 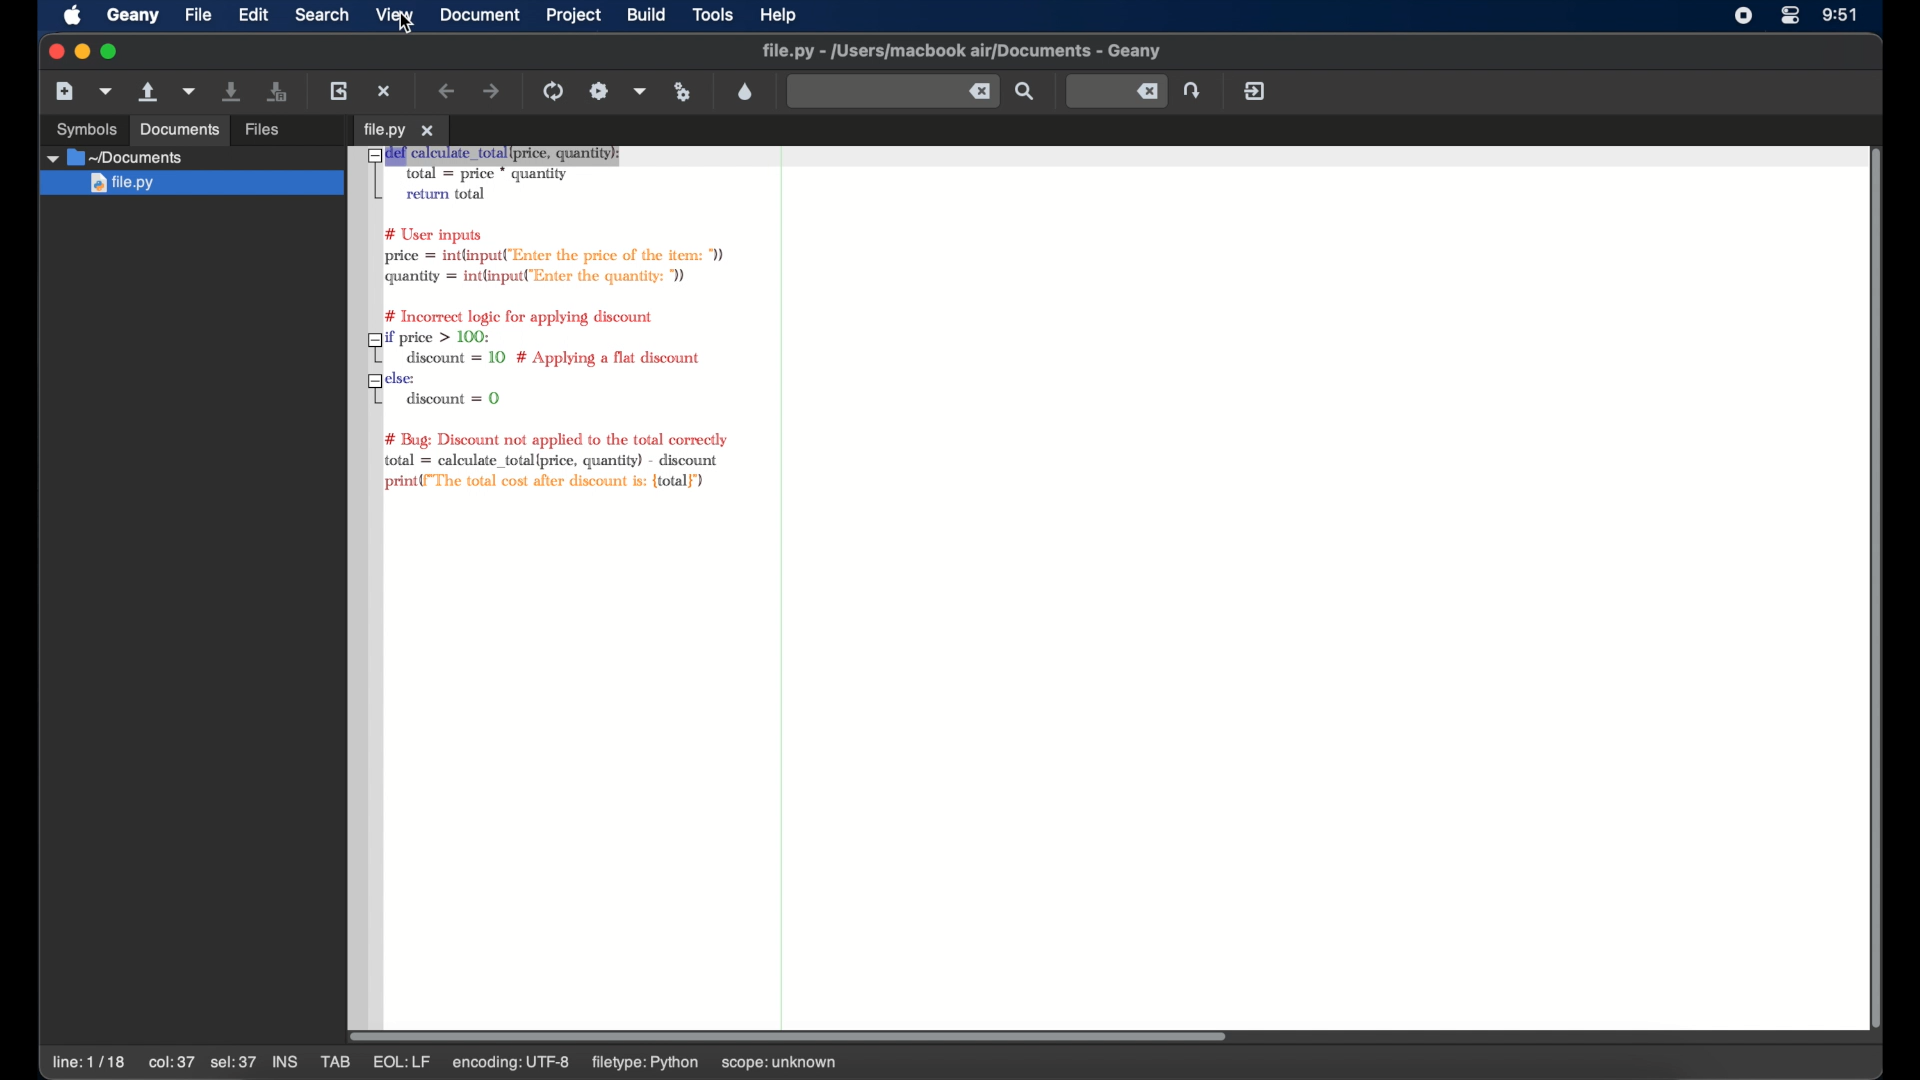 What do you see at coordinates (54, 51) in the screenshot?
I see `close` at bounding box center [54, 51].